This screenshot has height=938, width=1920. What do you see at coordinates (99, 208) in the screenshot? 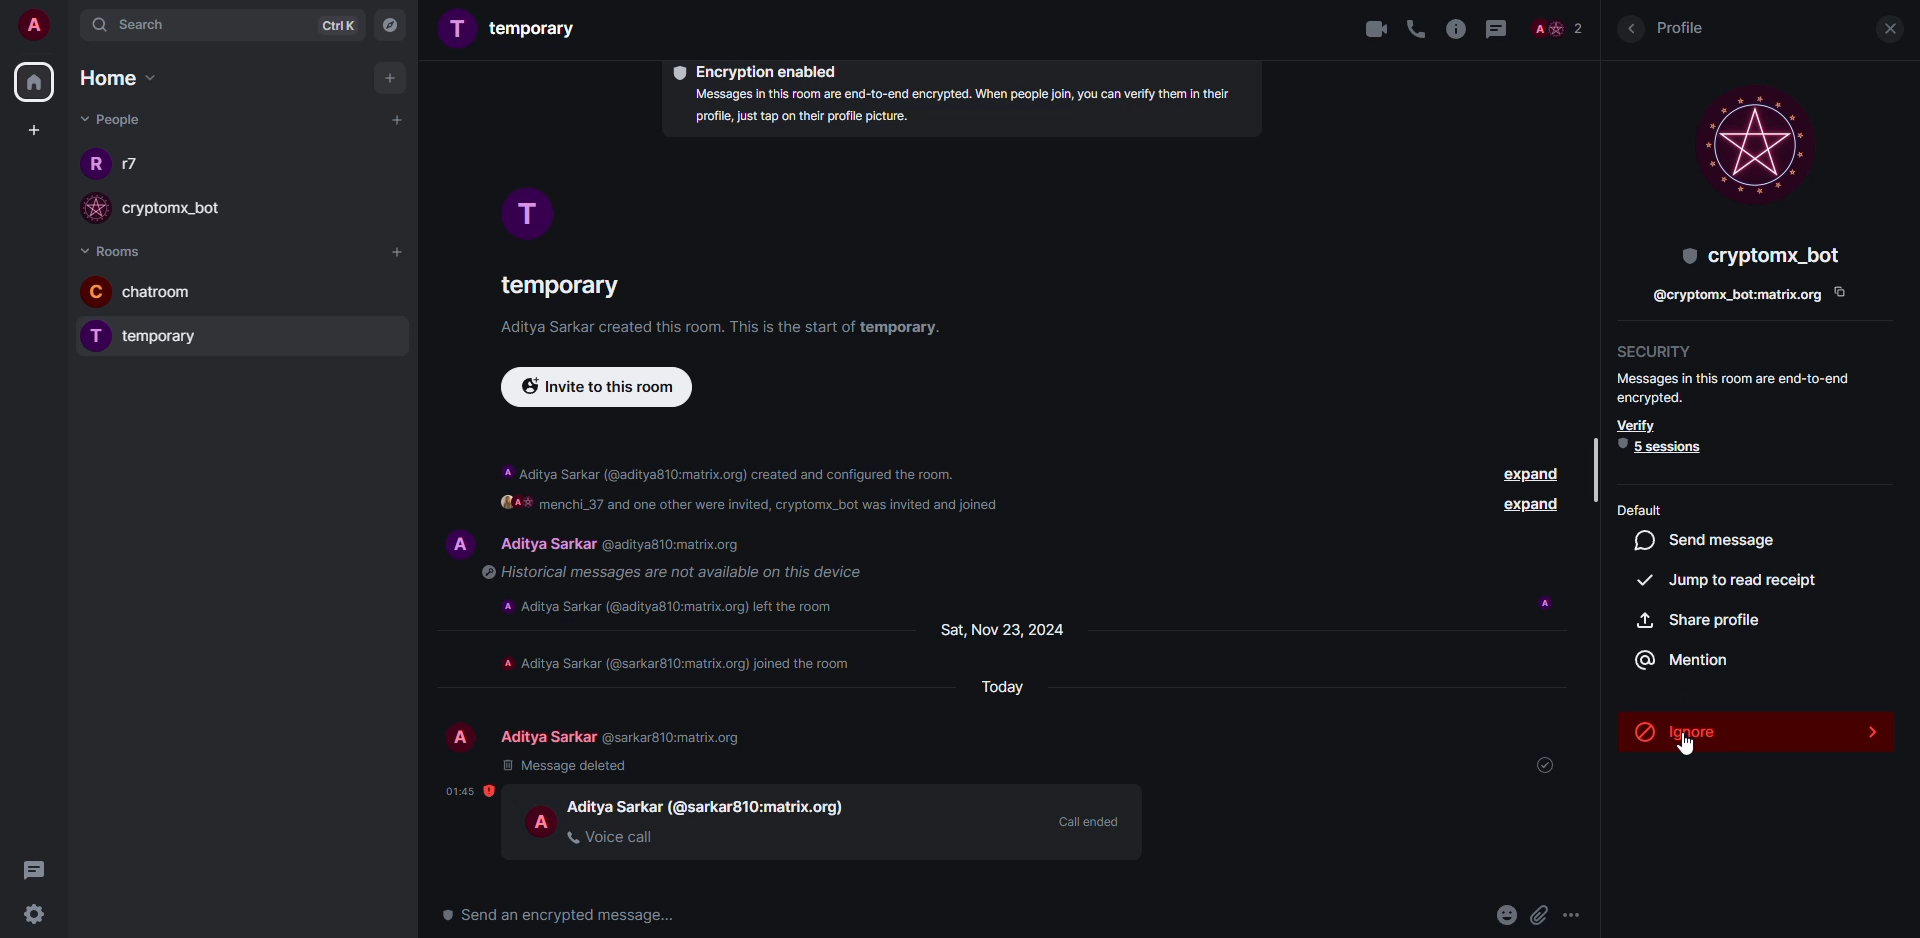
I see `profile image` at bounding box center [99, 208].